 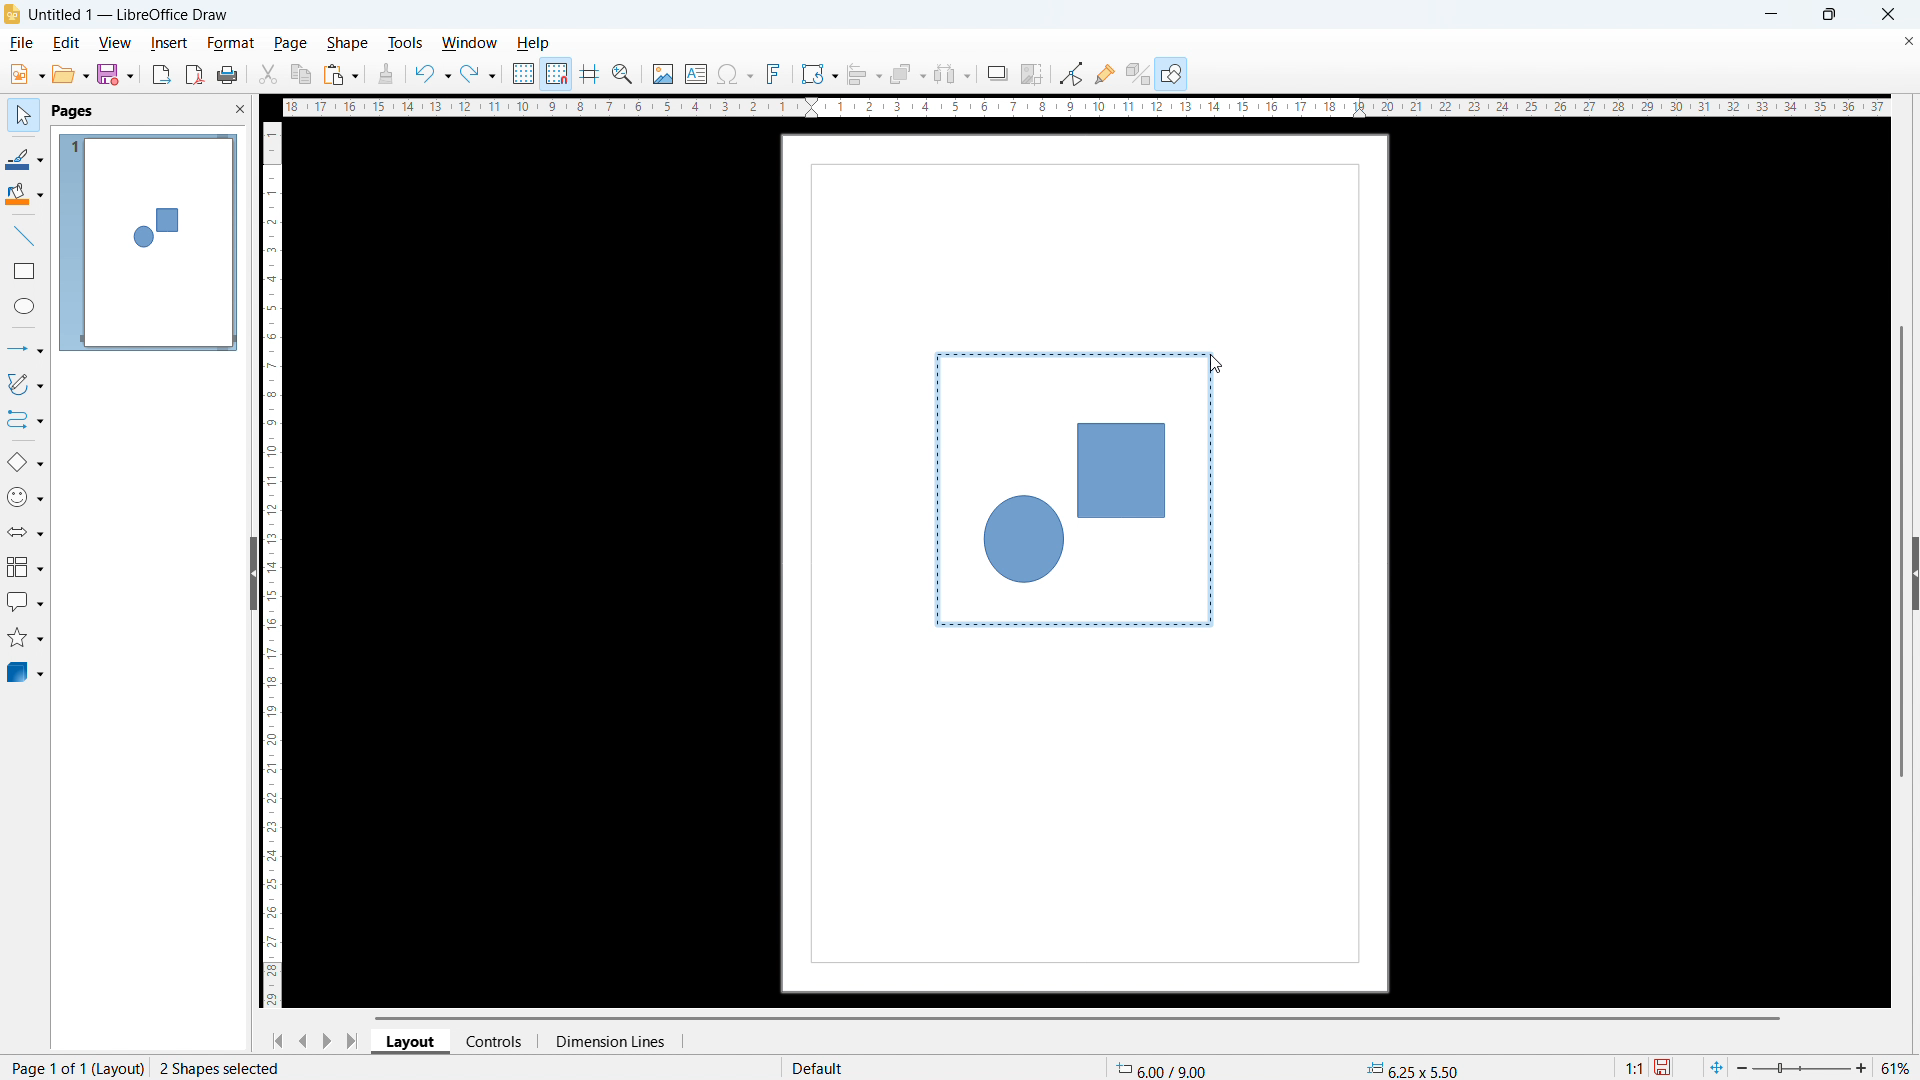 What do you see at coordinates (1073, 75) in the screenshot?
I see `` at bounding box center [1073, 75].